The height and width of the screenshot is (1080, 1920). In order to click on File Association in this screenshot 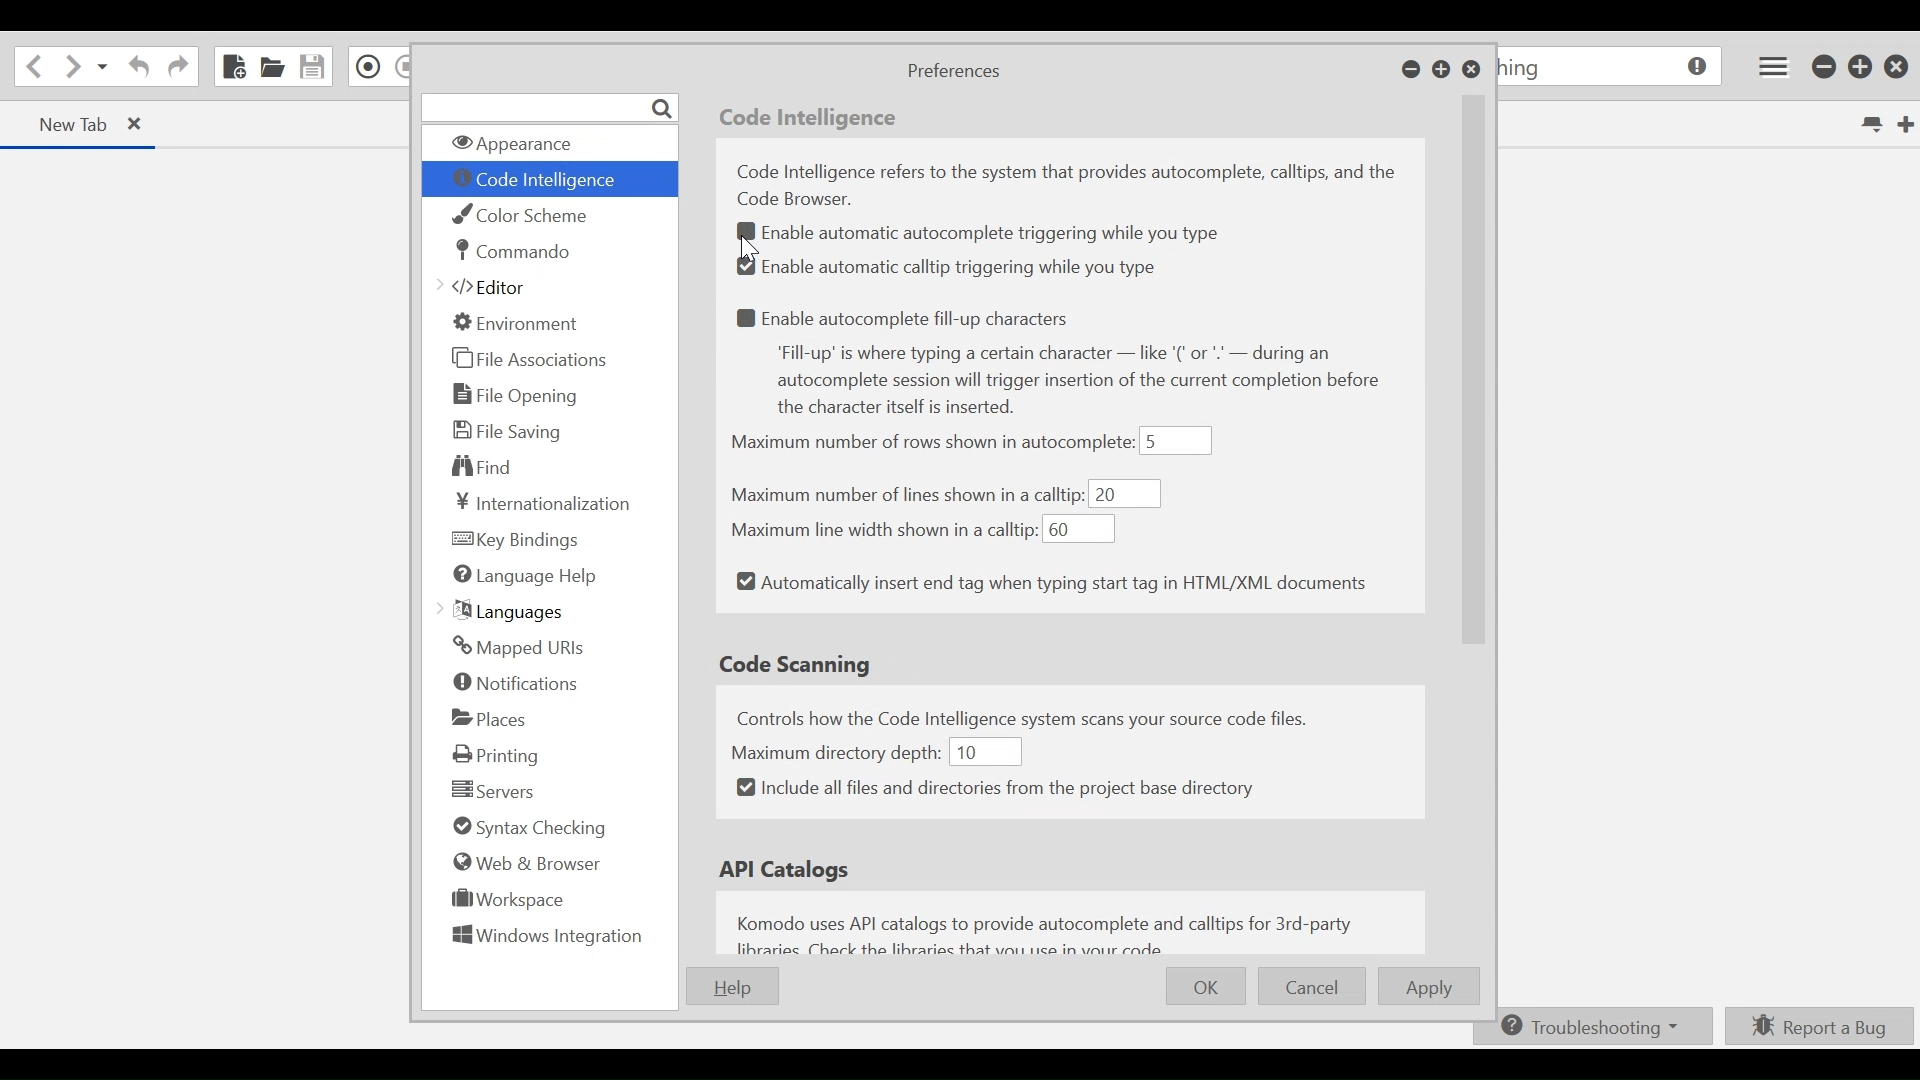, I will do `click(531, 360)`.